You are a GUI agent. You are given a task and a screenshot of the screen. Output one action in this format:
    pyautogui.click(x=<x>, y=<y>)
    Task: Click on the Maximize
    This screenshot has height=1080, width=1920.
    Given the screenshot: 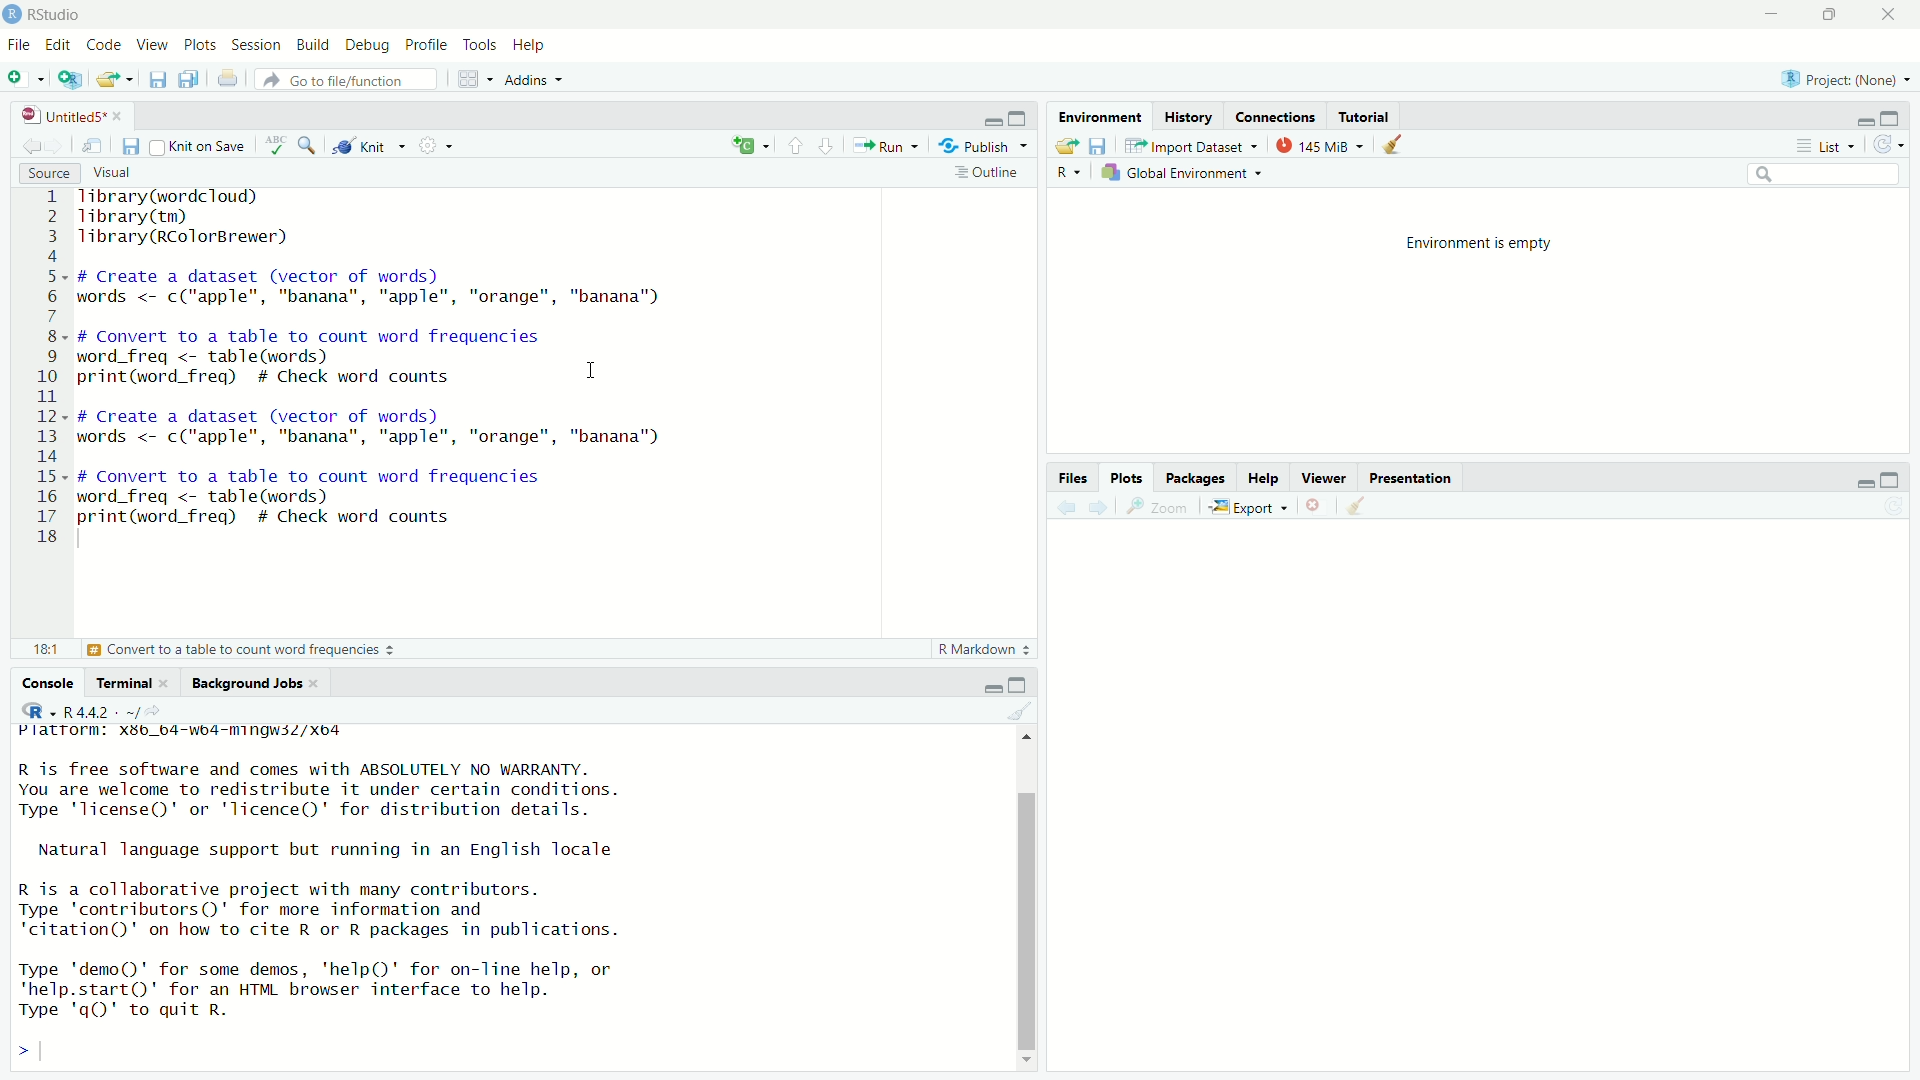 What is the action you would take?
    pyautogui.click(x=1889, y=480)
    